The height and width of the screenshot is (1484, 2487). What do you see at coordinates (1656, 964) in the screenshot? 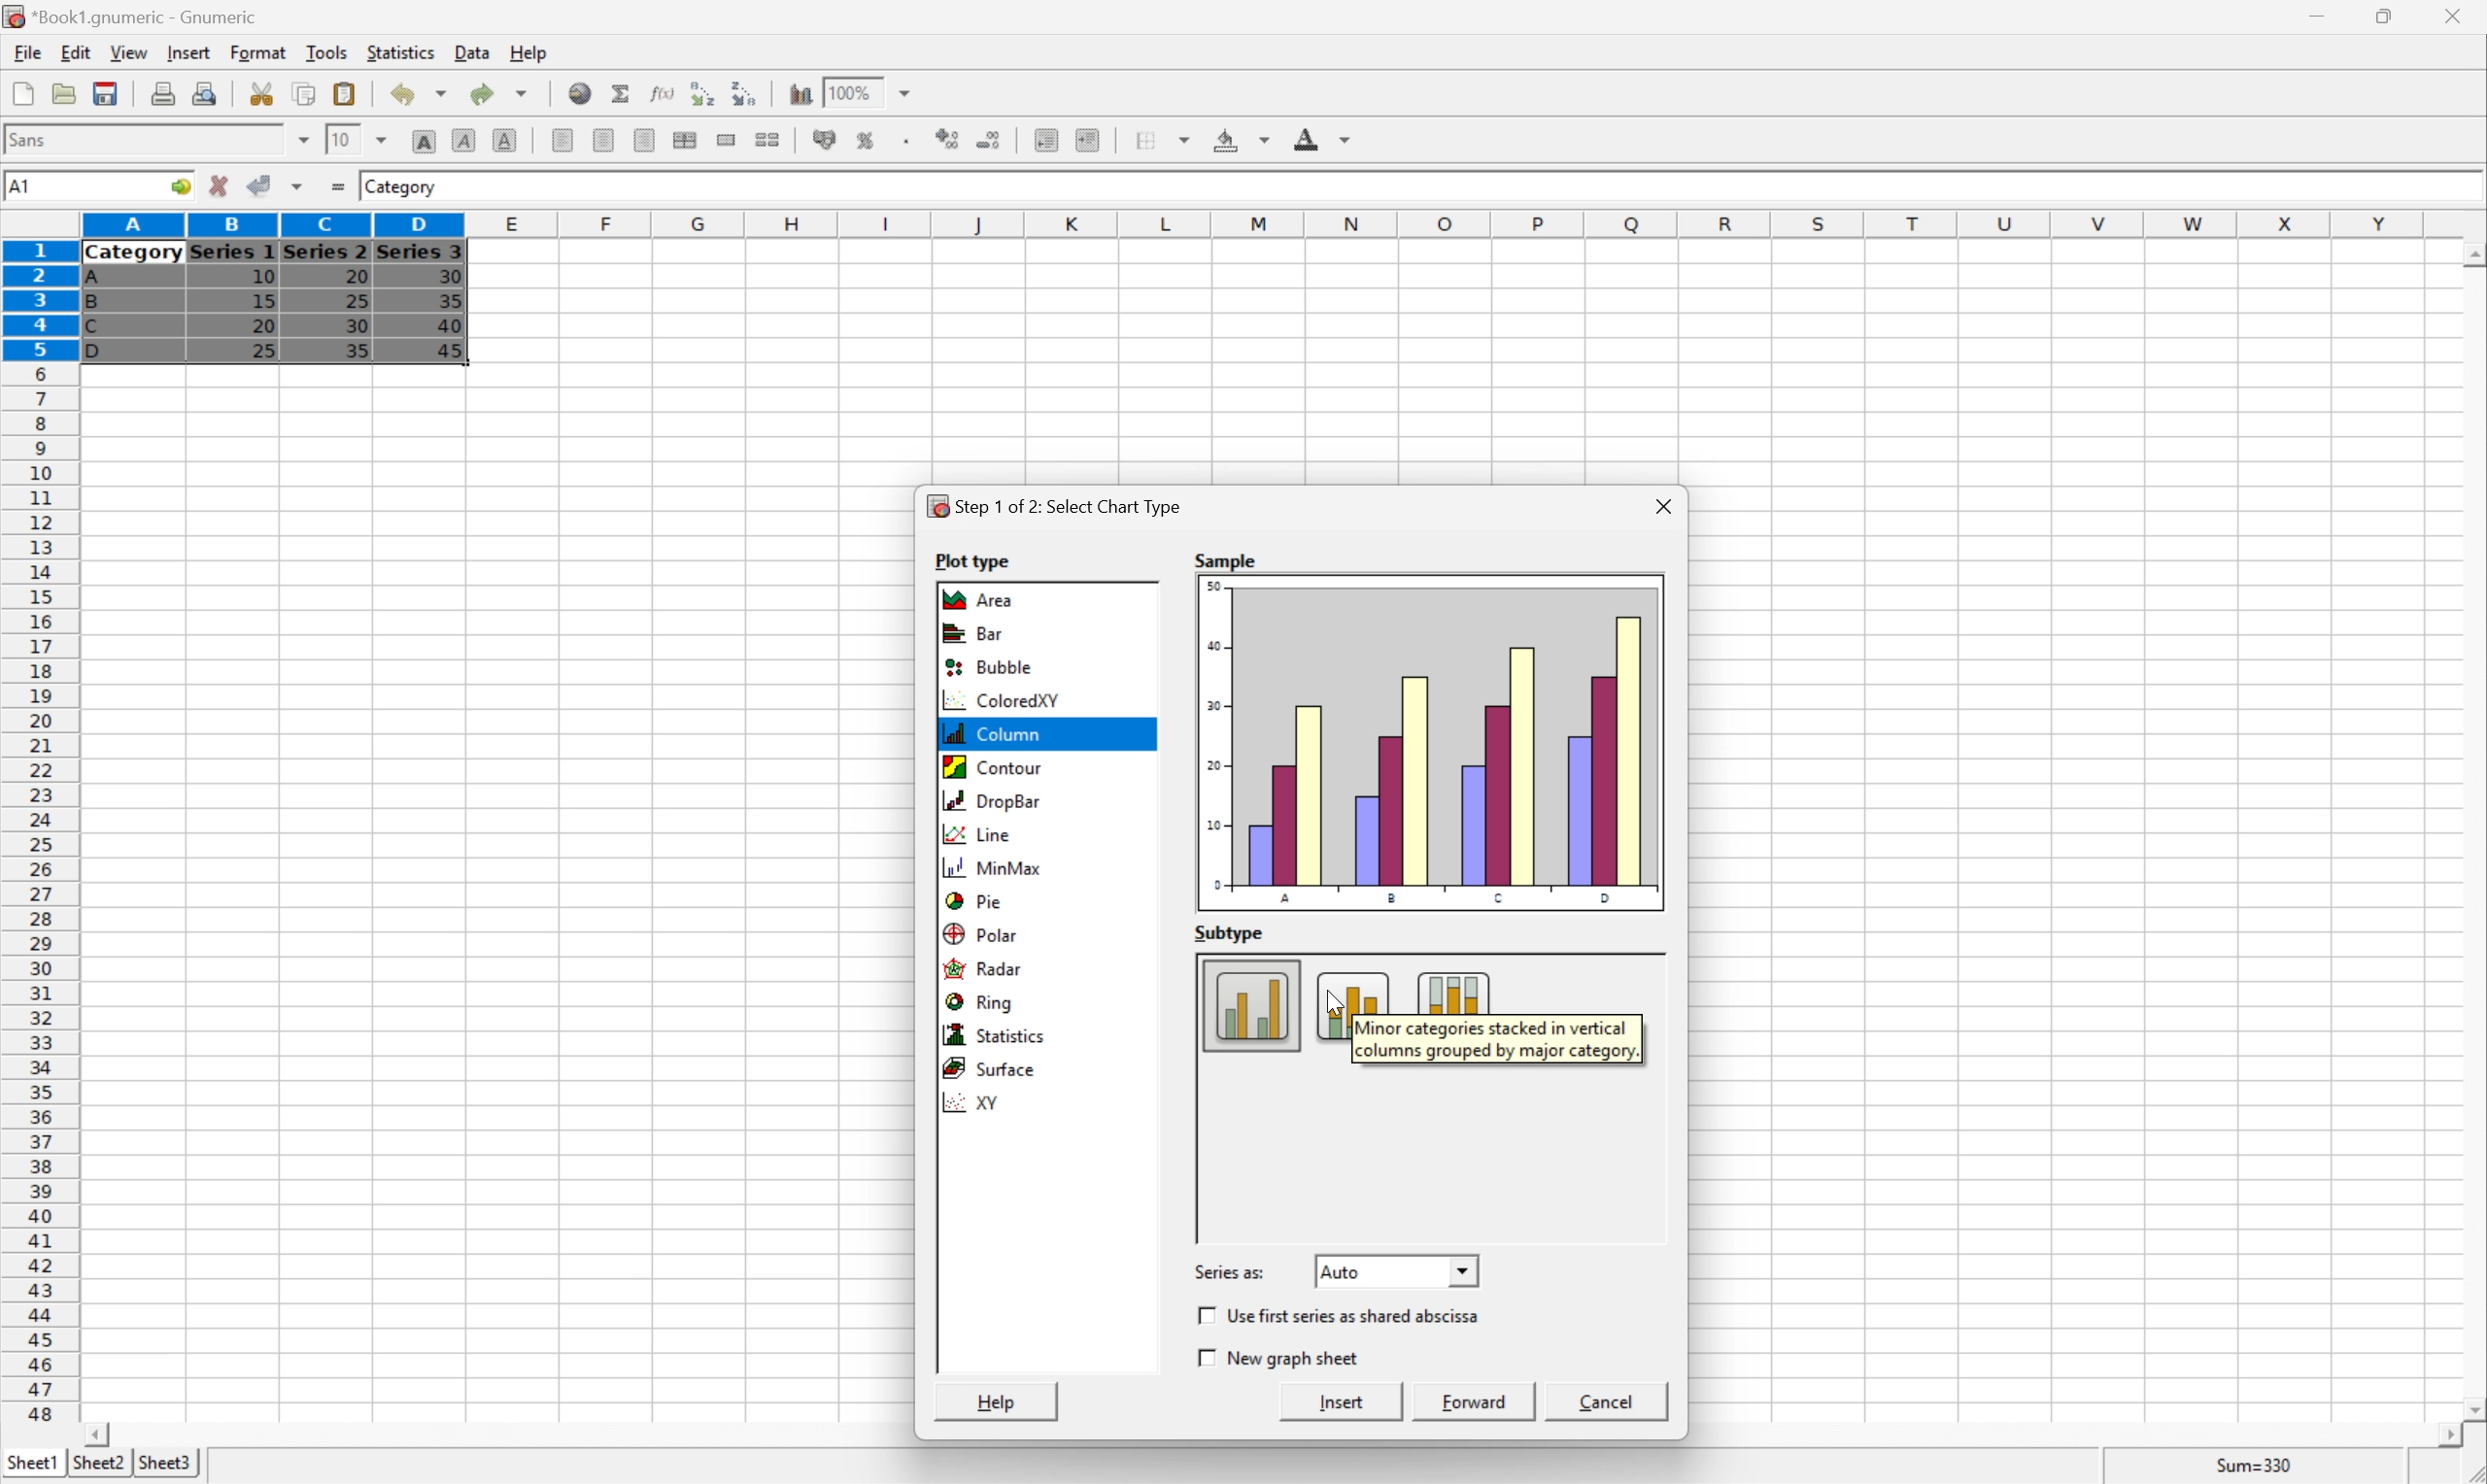
I see `Scroll Up` at bounding box center [1656, 964].